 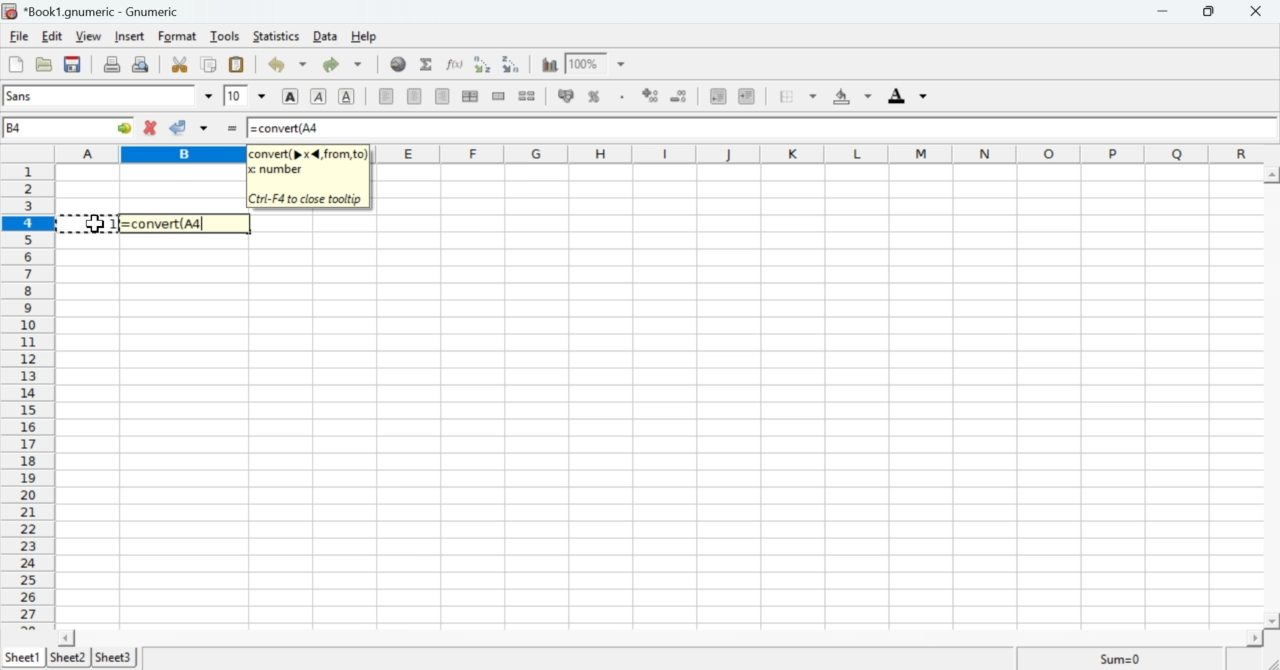 I want to click on Center horizontally across the selection, so click(x=470, y=98).